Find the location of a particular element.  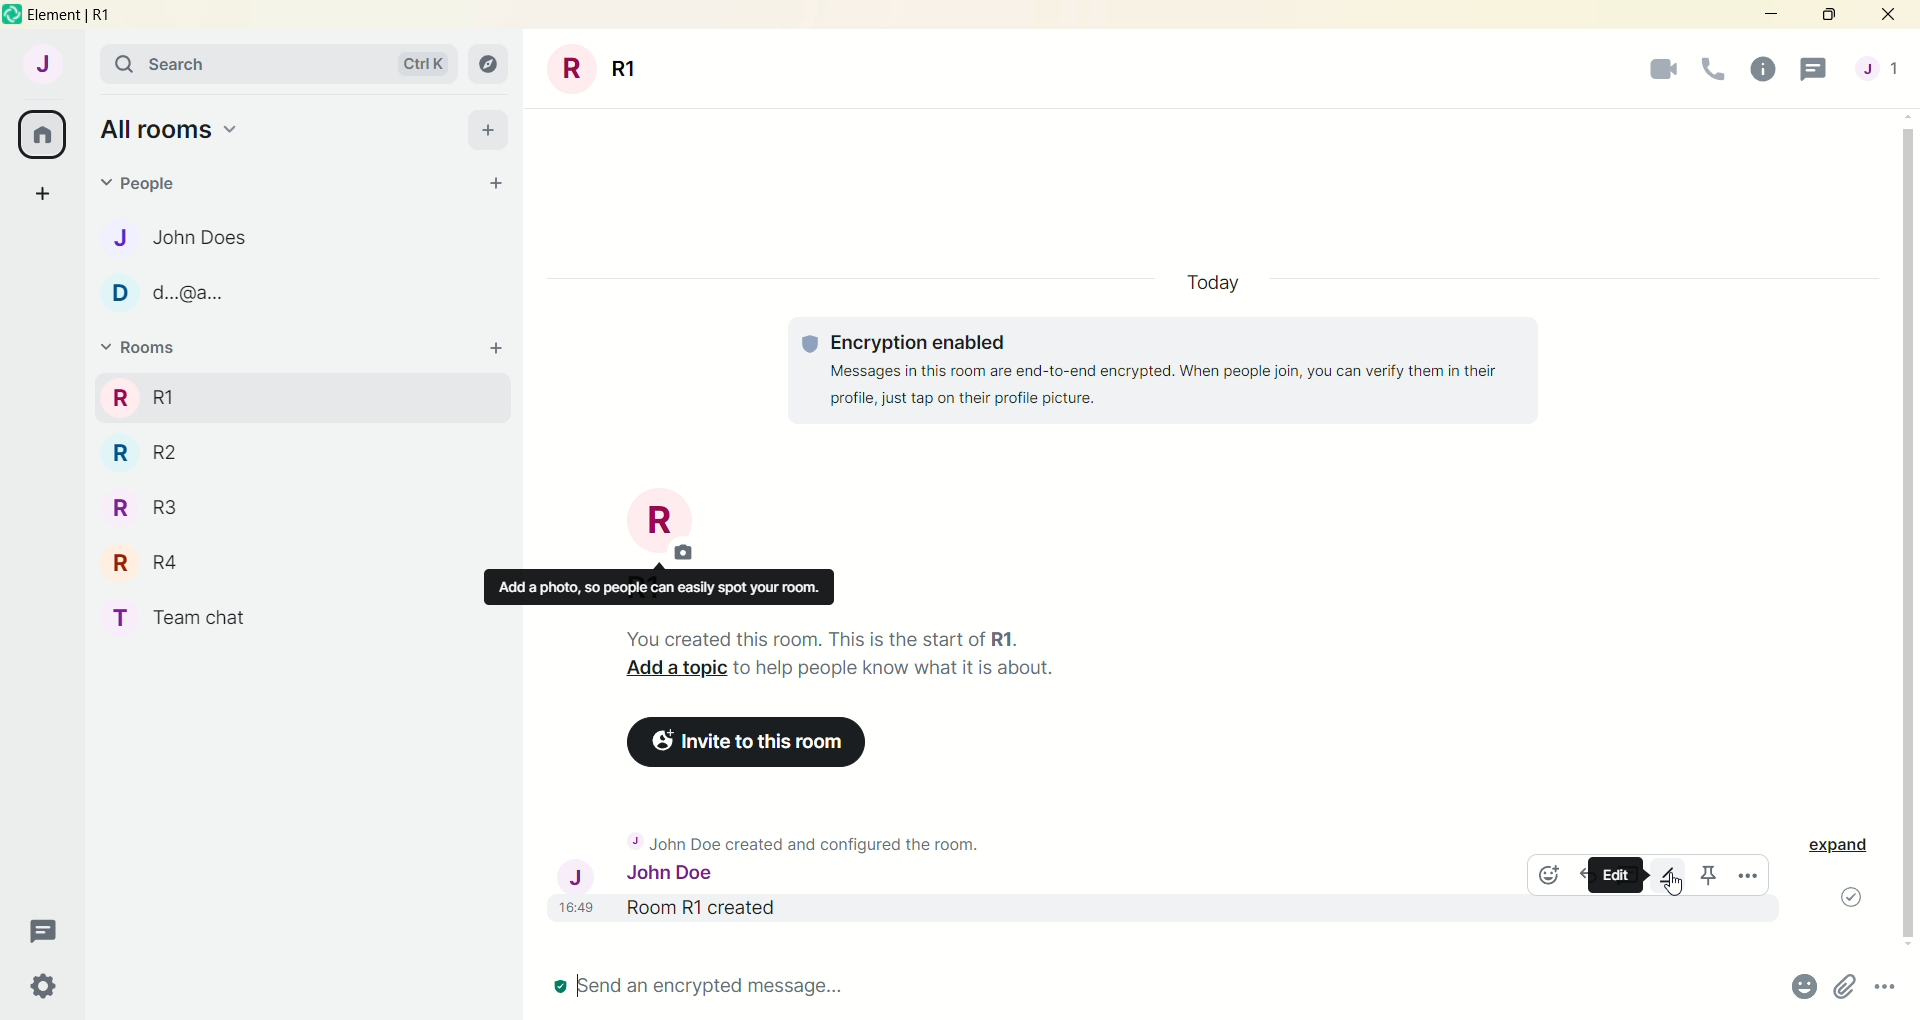

quick settings is located at coordinates (51, 983).